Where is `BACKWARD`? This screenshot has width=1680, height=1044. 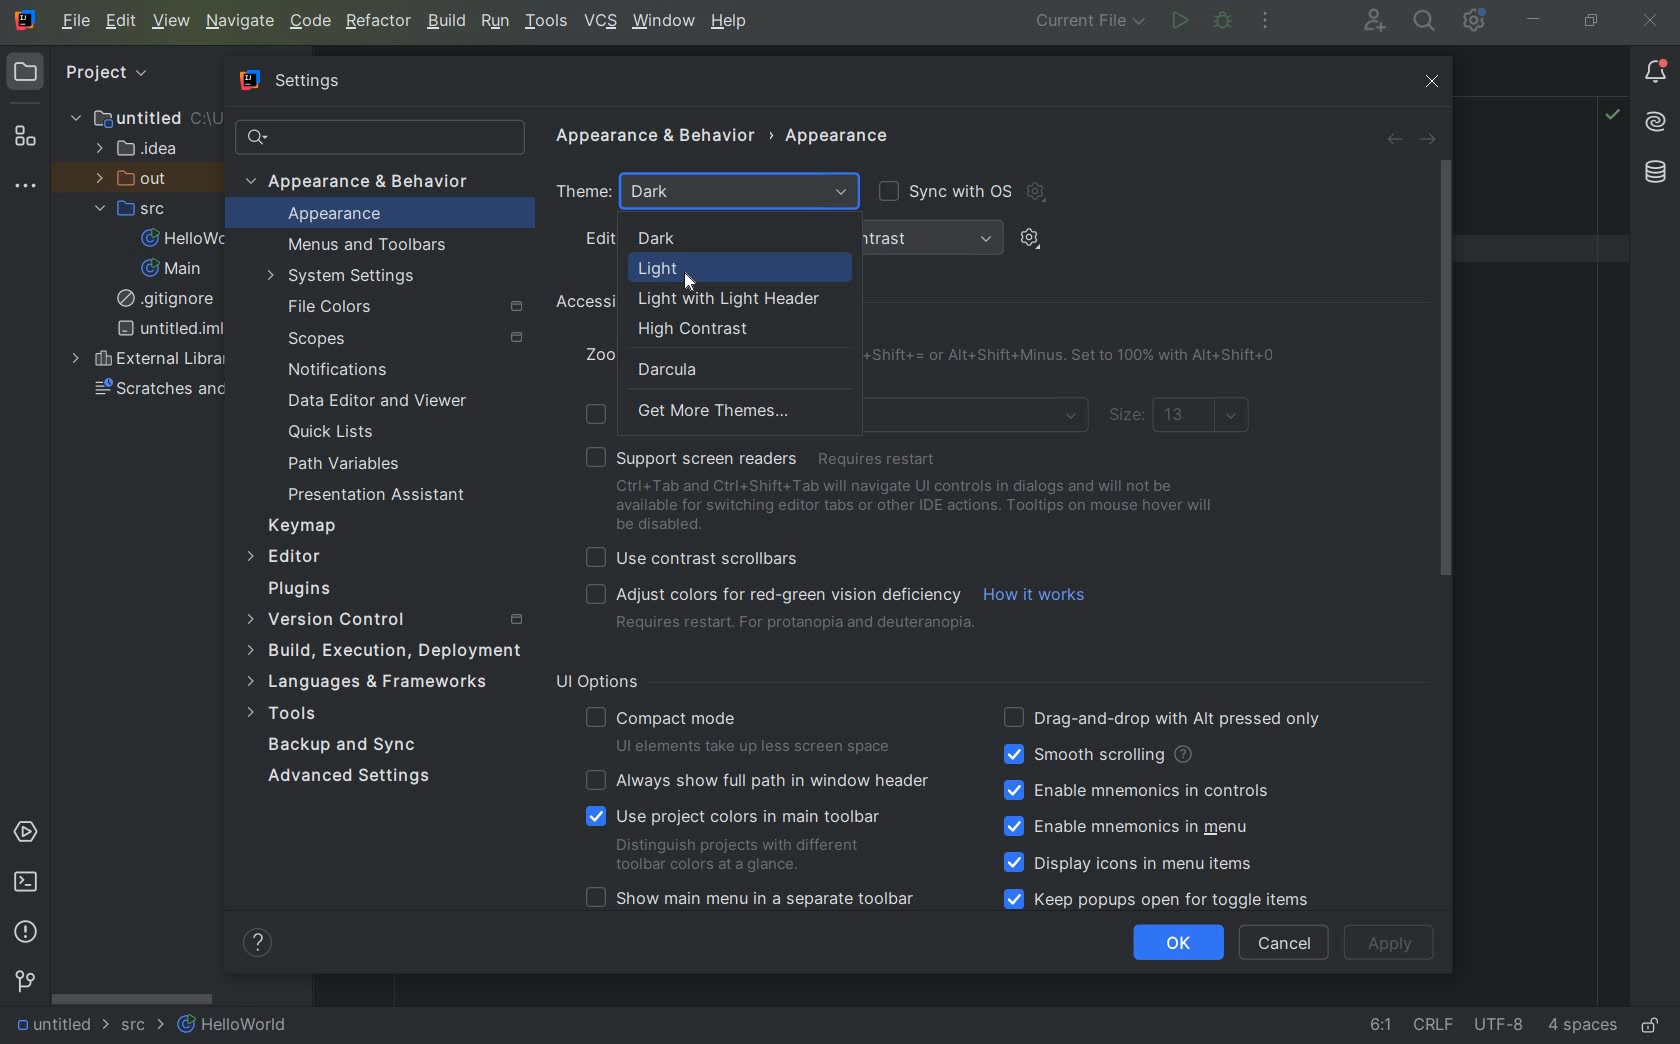 BACKWARD is located at coordinates (1392, 139).